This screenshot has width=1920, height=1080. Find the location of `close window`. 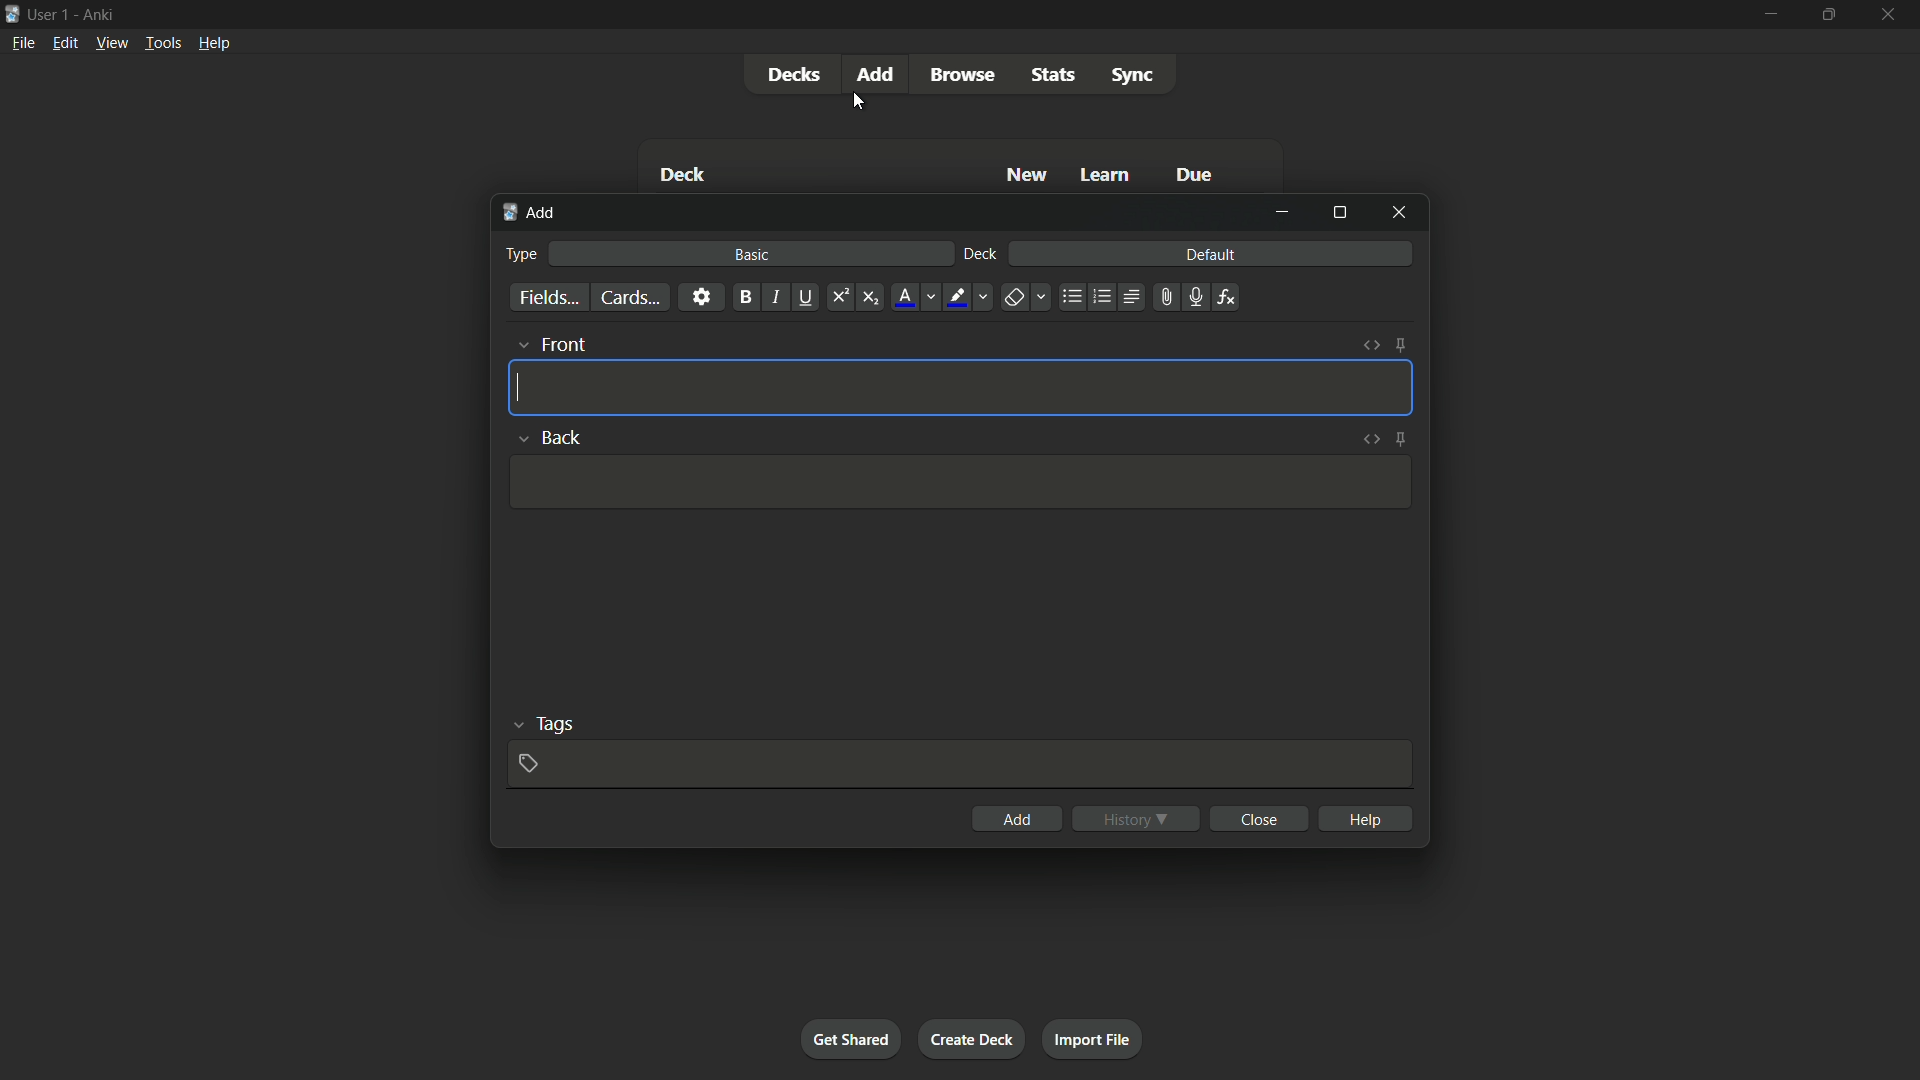

close window is located at coordinates (1400, 211).